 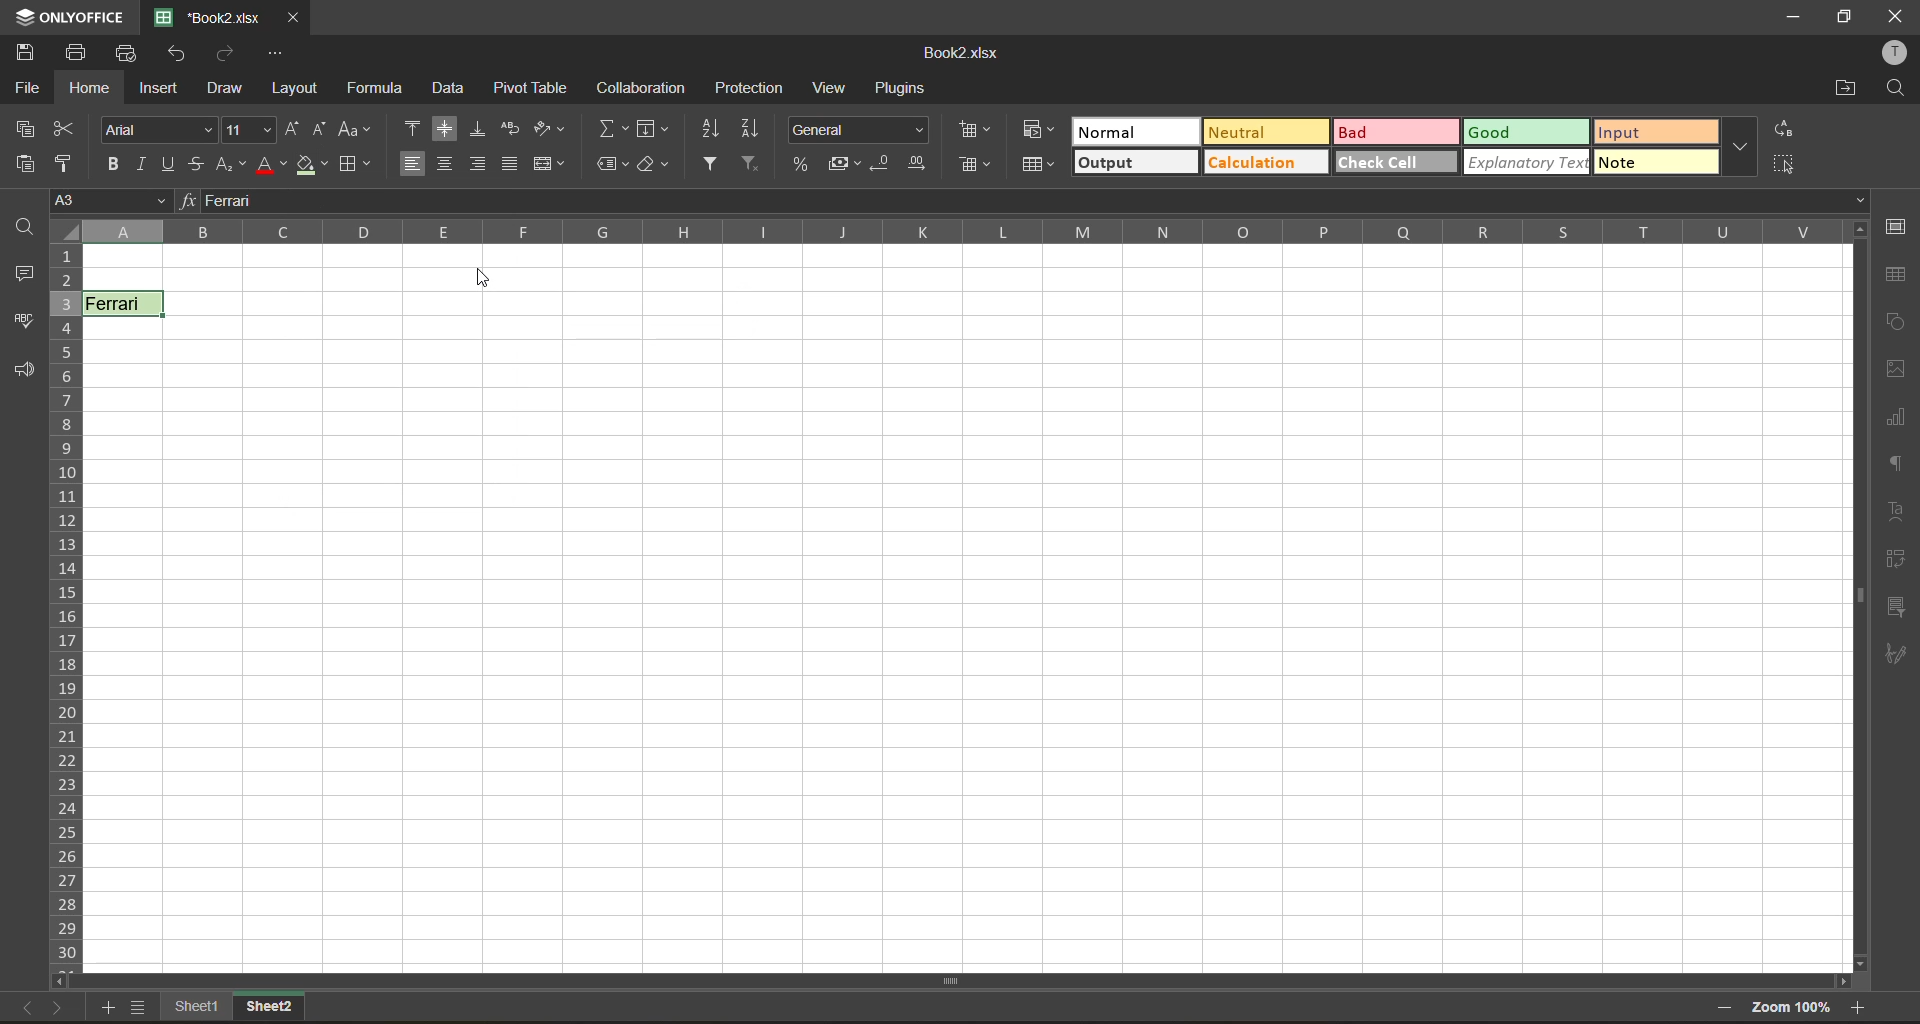 What do you see at coordinates (356, 130) in the screenshot?
I see `change case` at bounding box center [356, 130].